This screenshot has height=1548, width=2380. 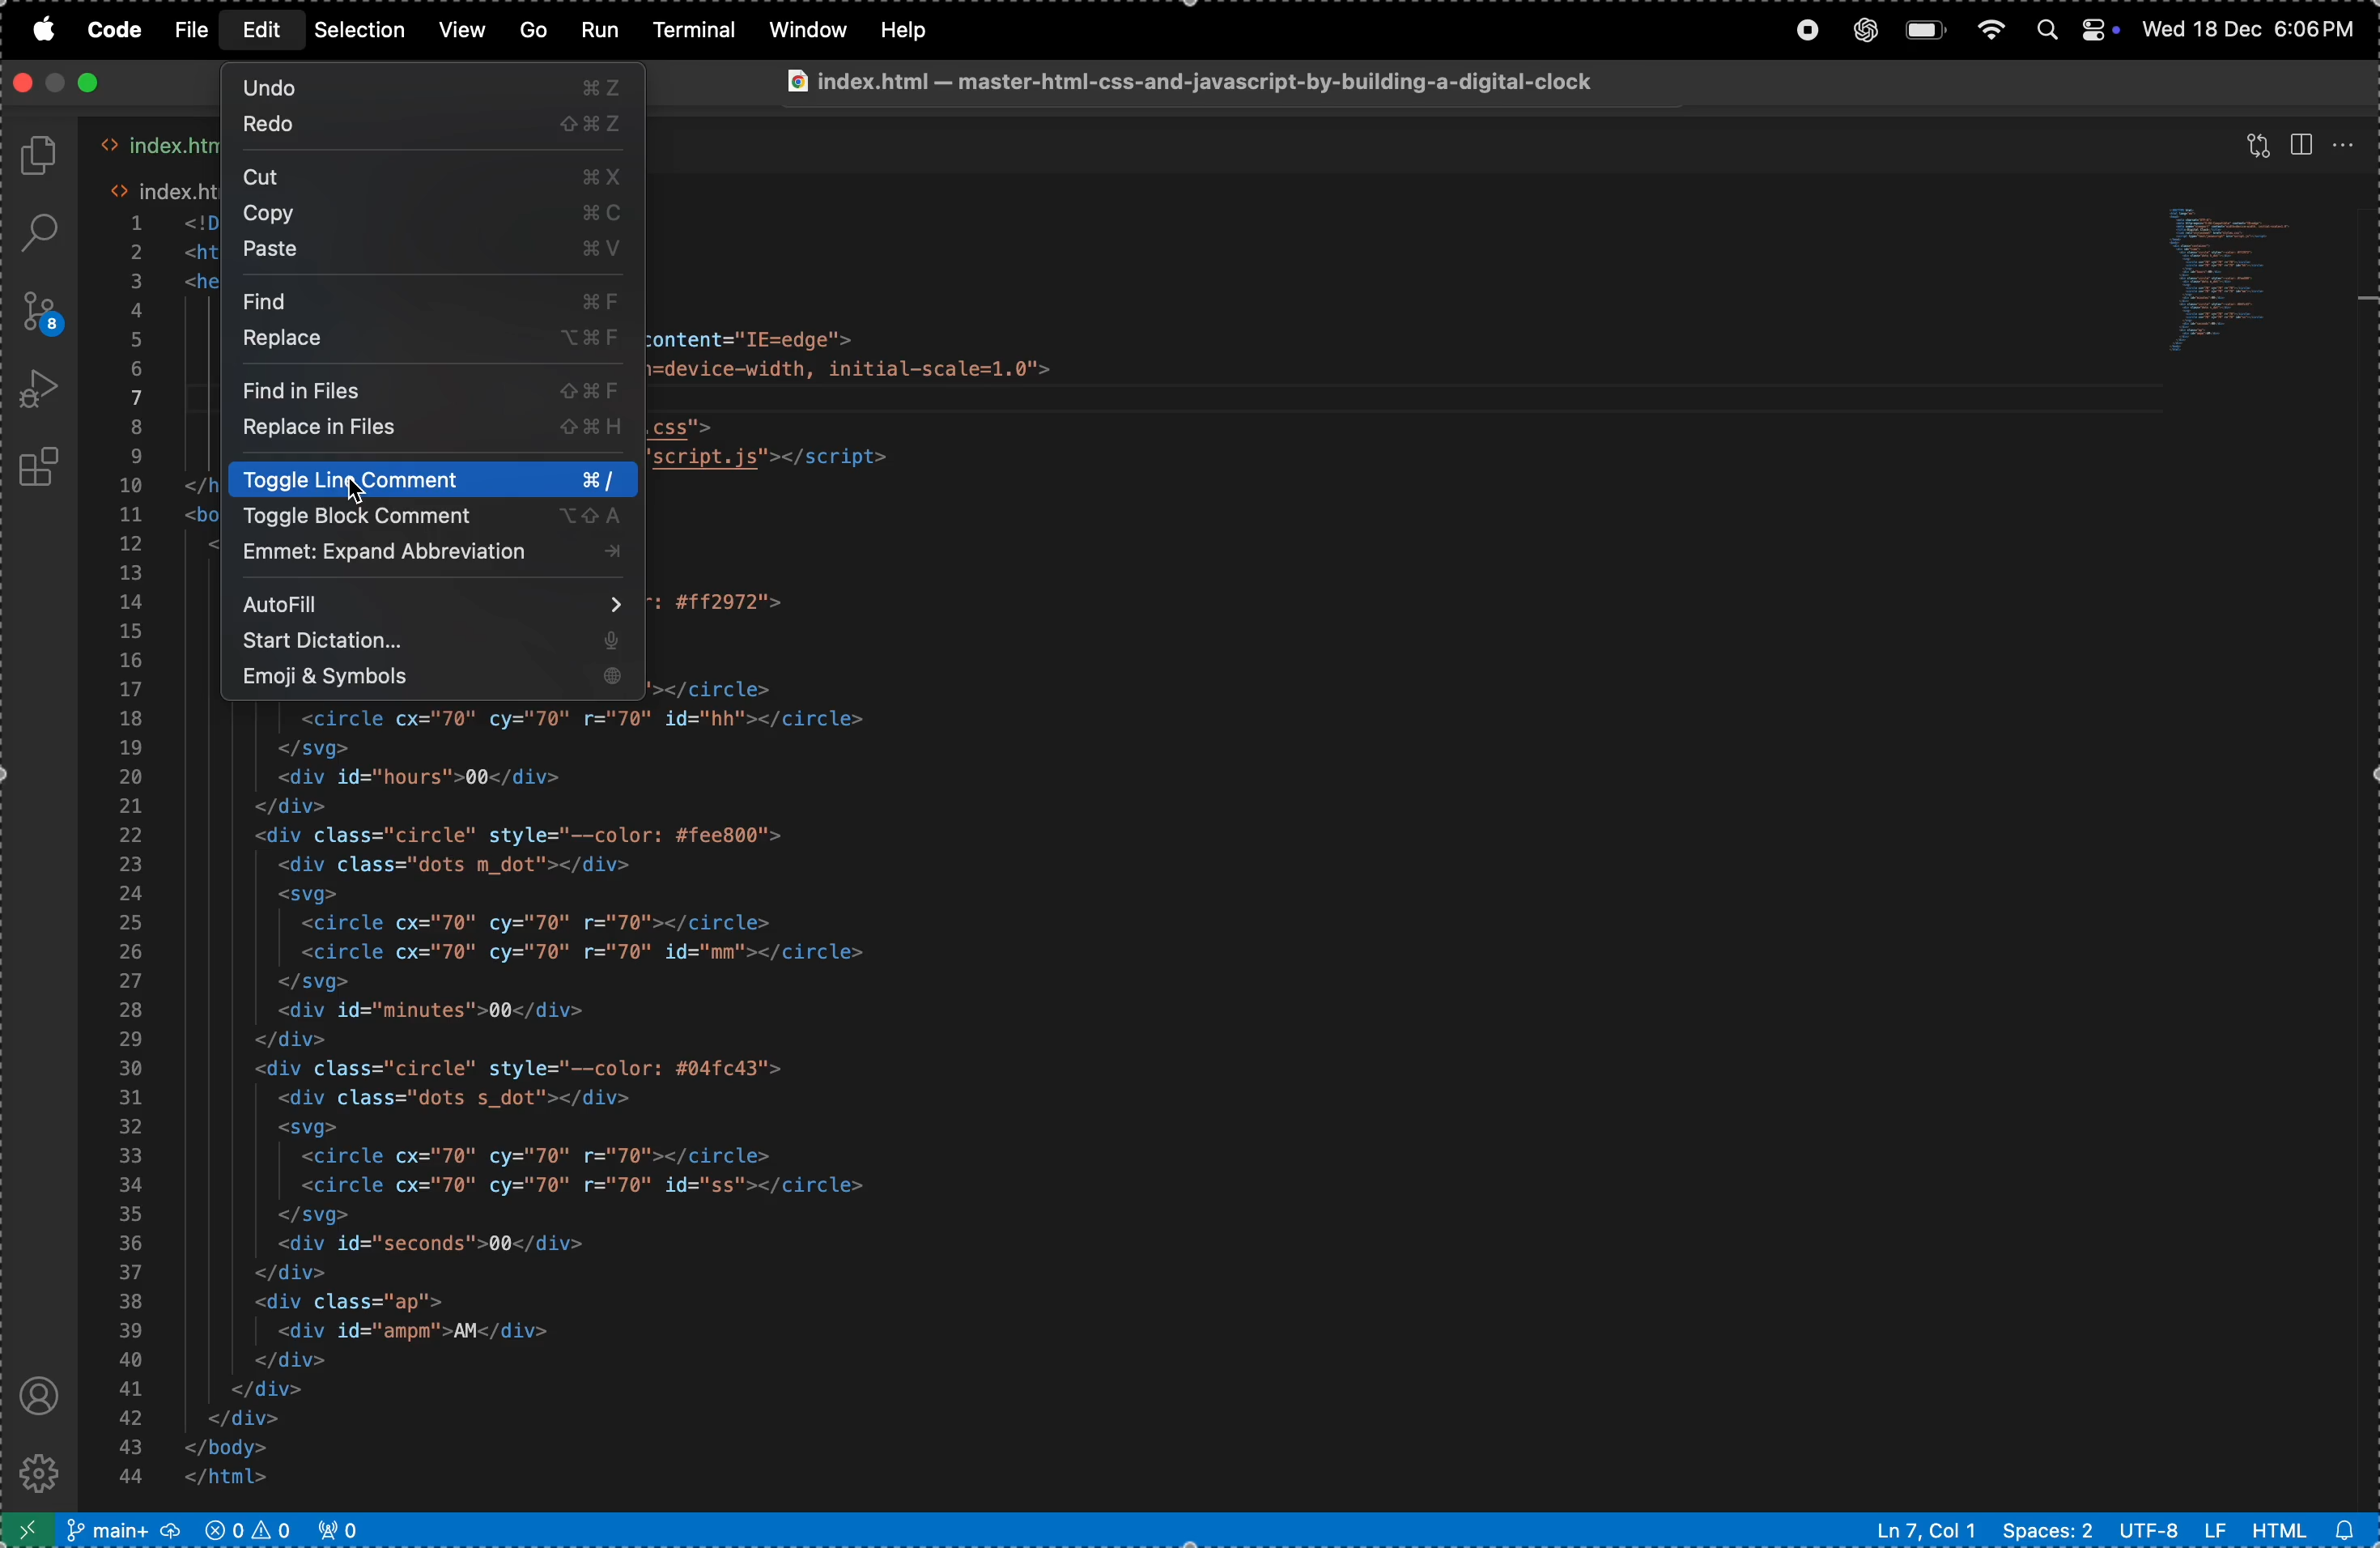 What do you see at coordinates (439, 341) in the screenshot?
I see `replace` at bounding box center [439, 341].